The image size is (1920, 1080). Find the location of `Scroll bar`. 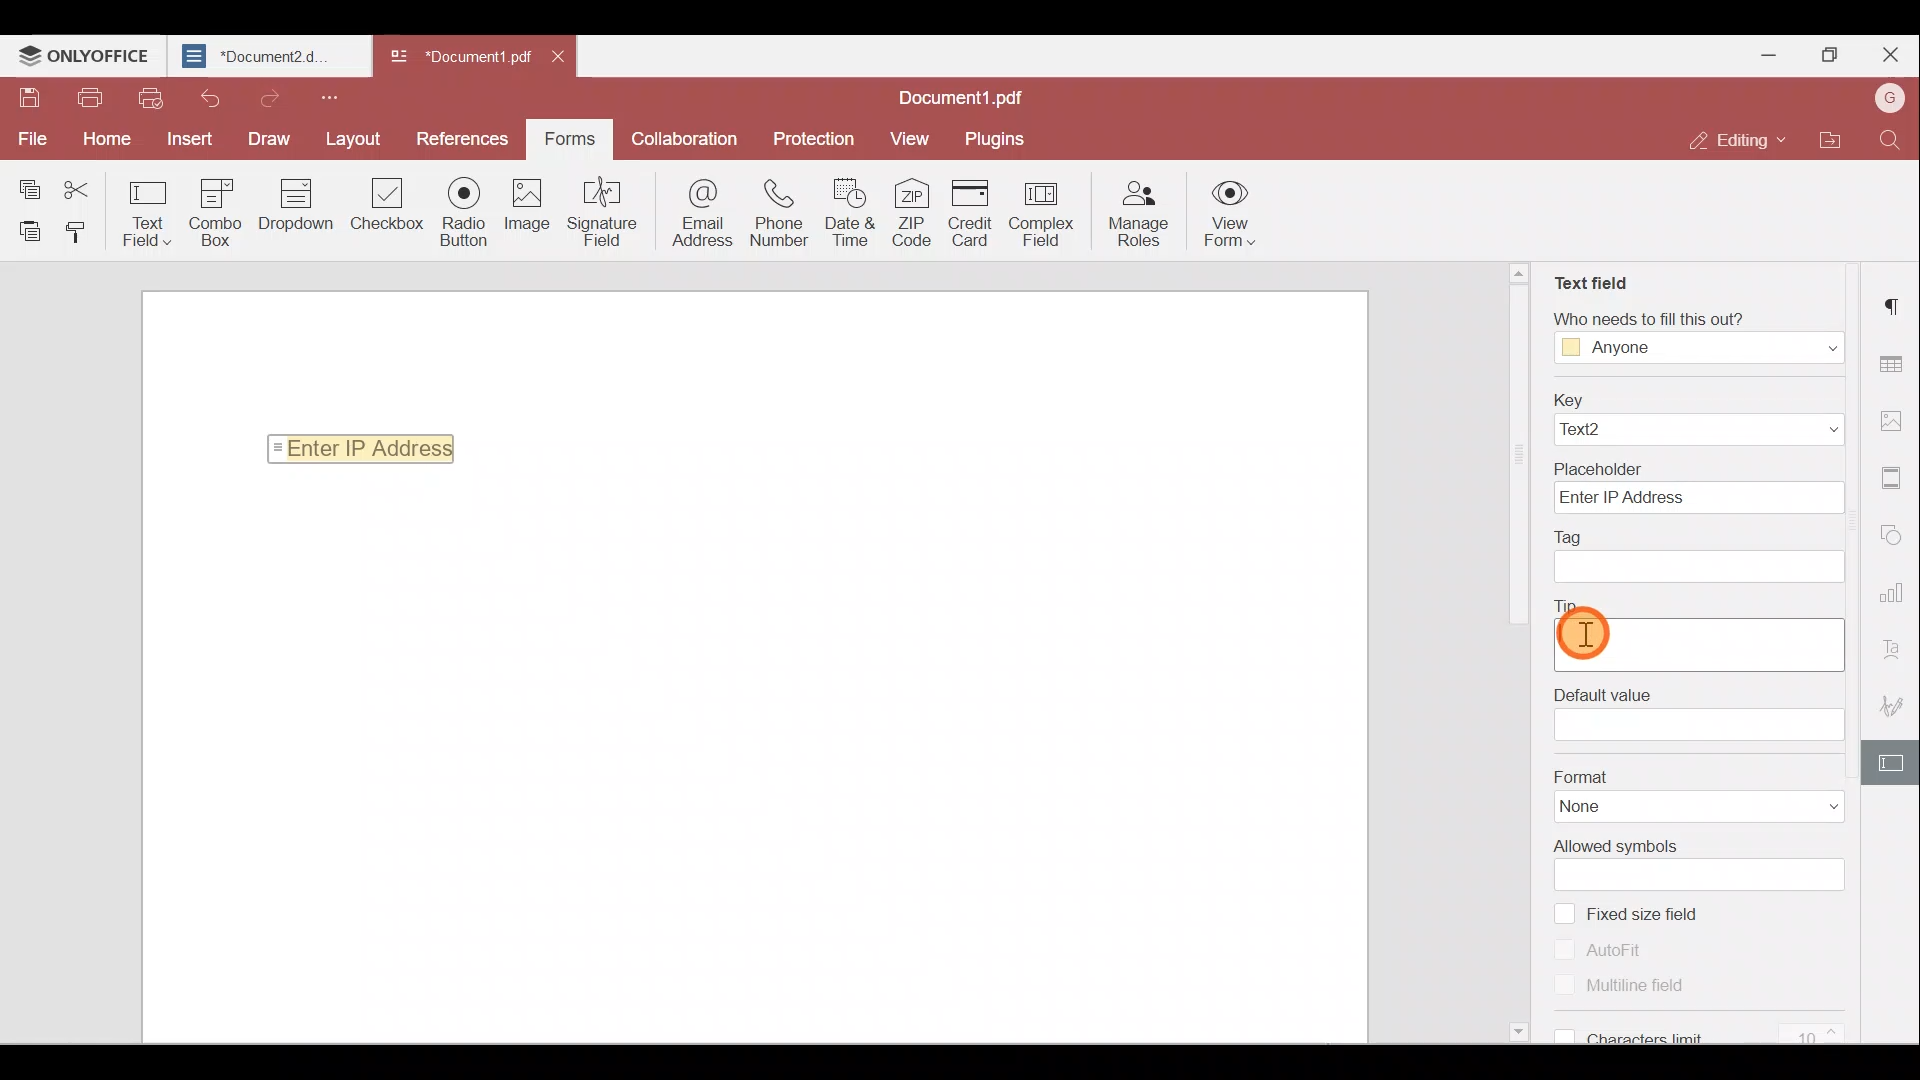

Scroll bar is located at coordinates (1510, 657).